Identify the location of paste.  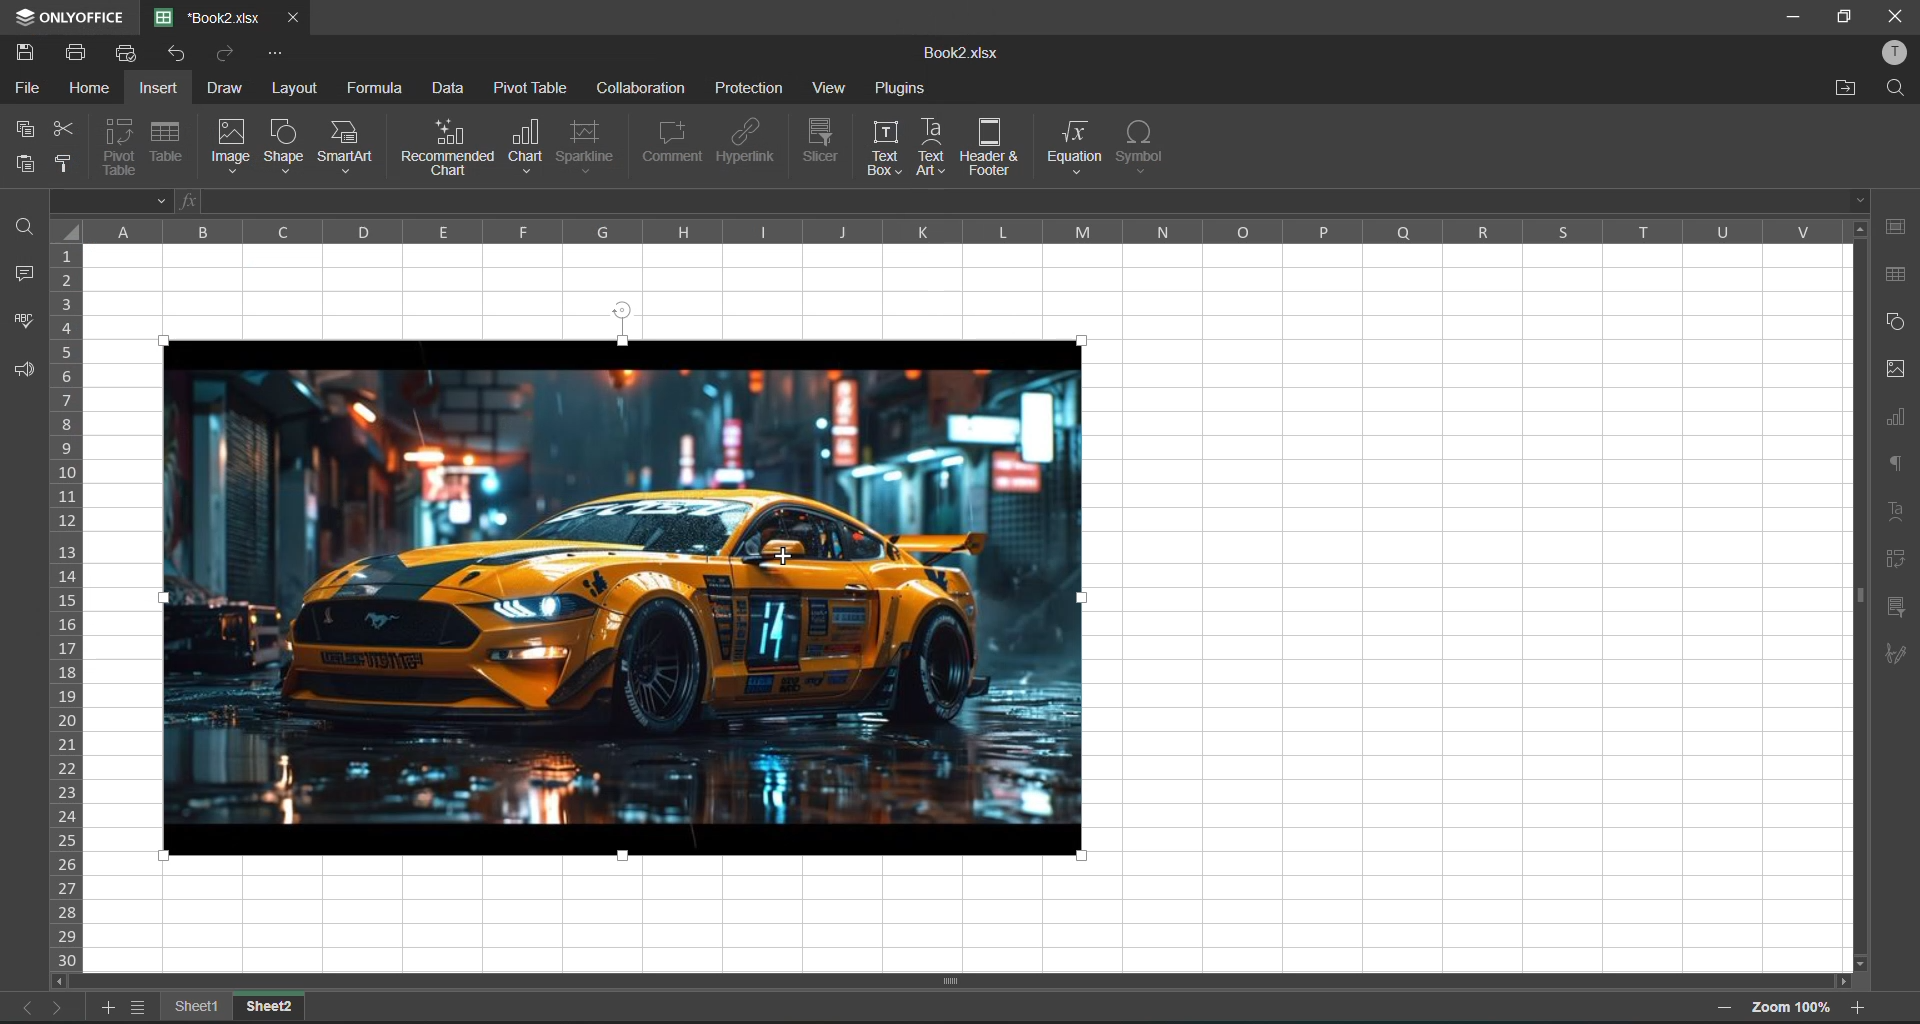
(25, 162).